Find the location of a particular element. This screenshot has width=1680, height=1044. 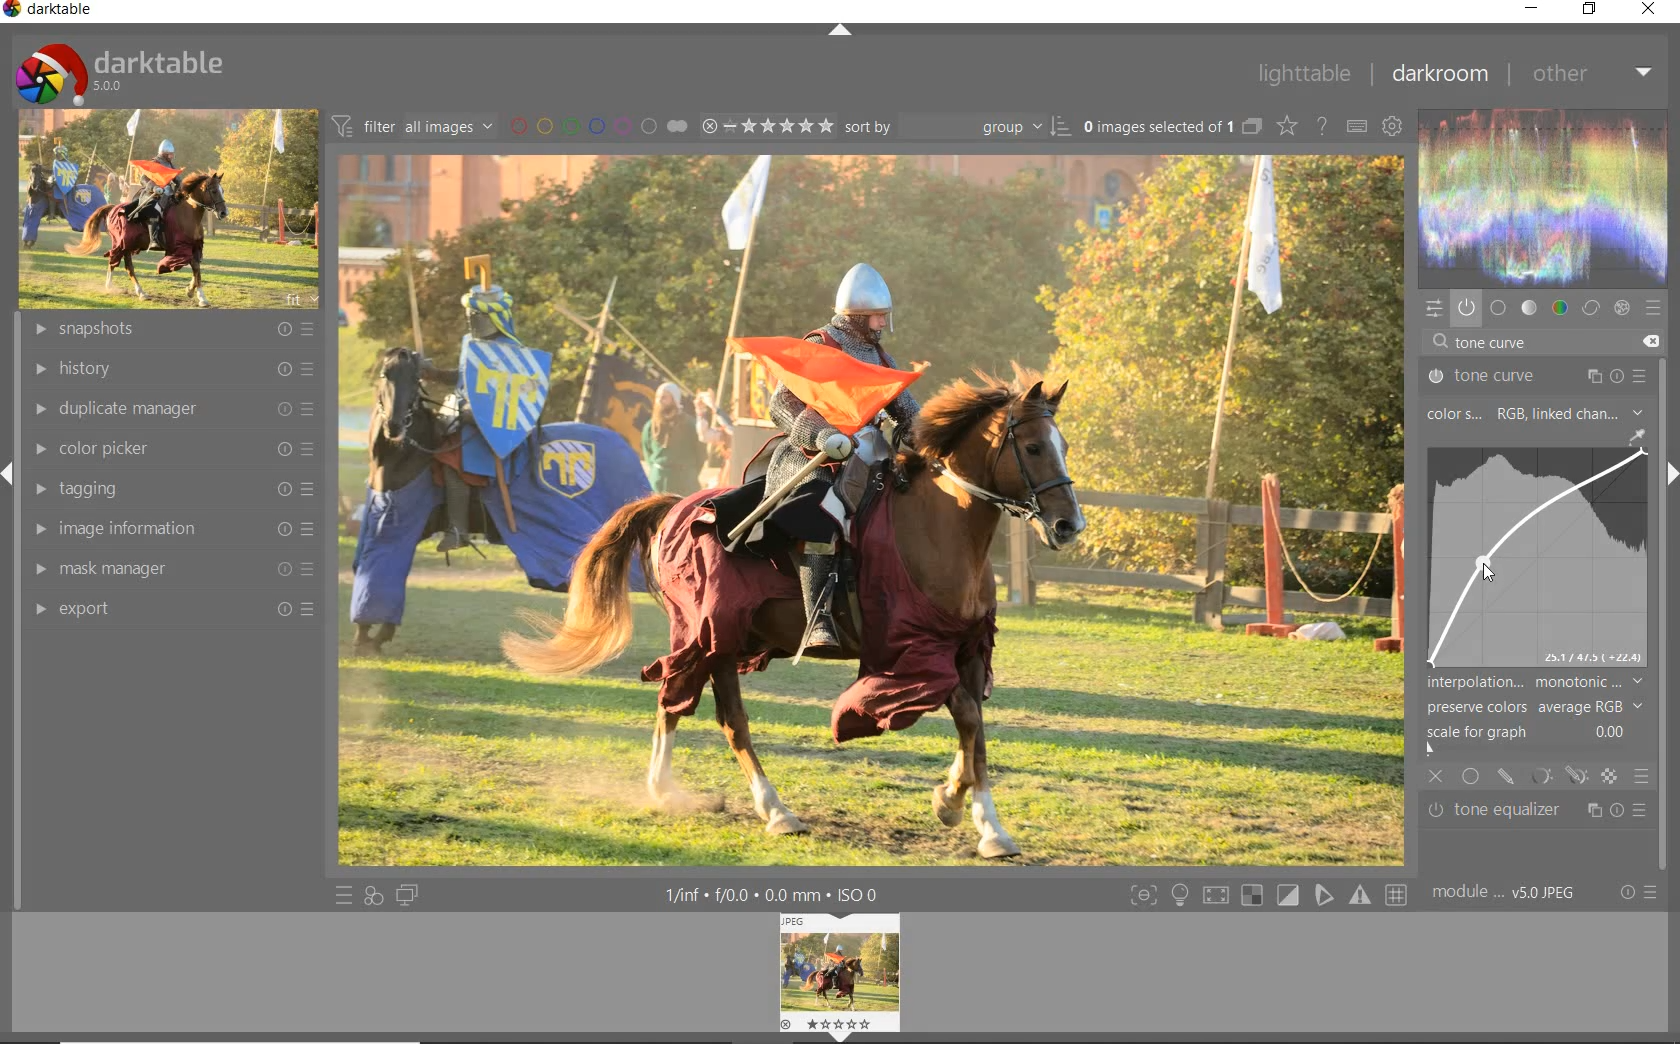

quick access for applying any of your styles is located at coordinates (372, 896).